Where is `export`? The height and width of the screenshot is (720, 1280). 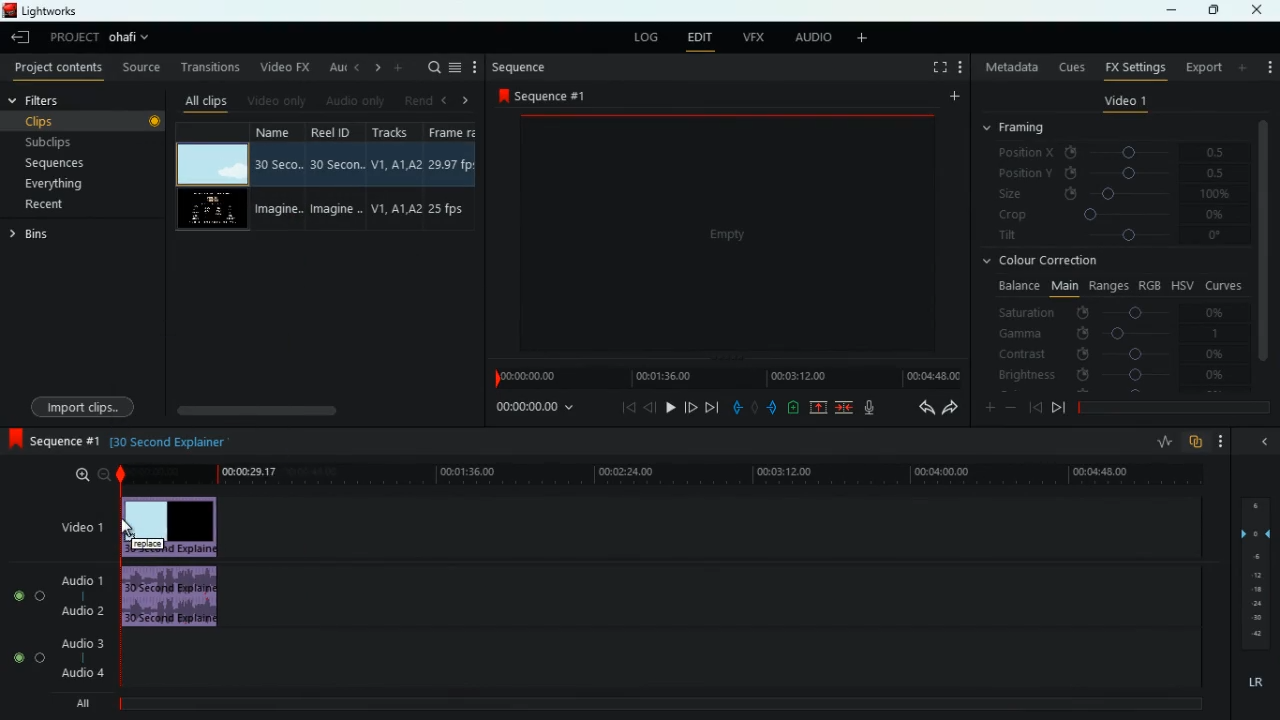
export is located at coordinates (1202, 67).